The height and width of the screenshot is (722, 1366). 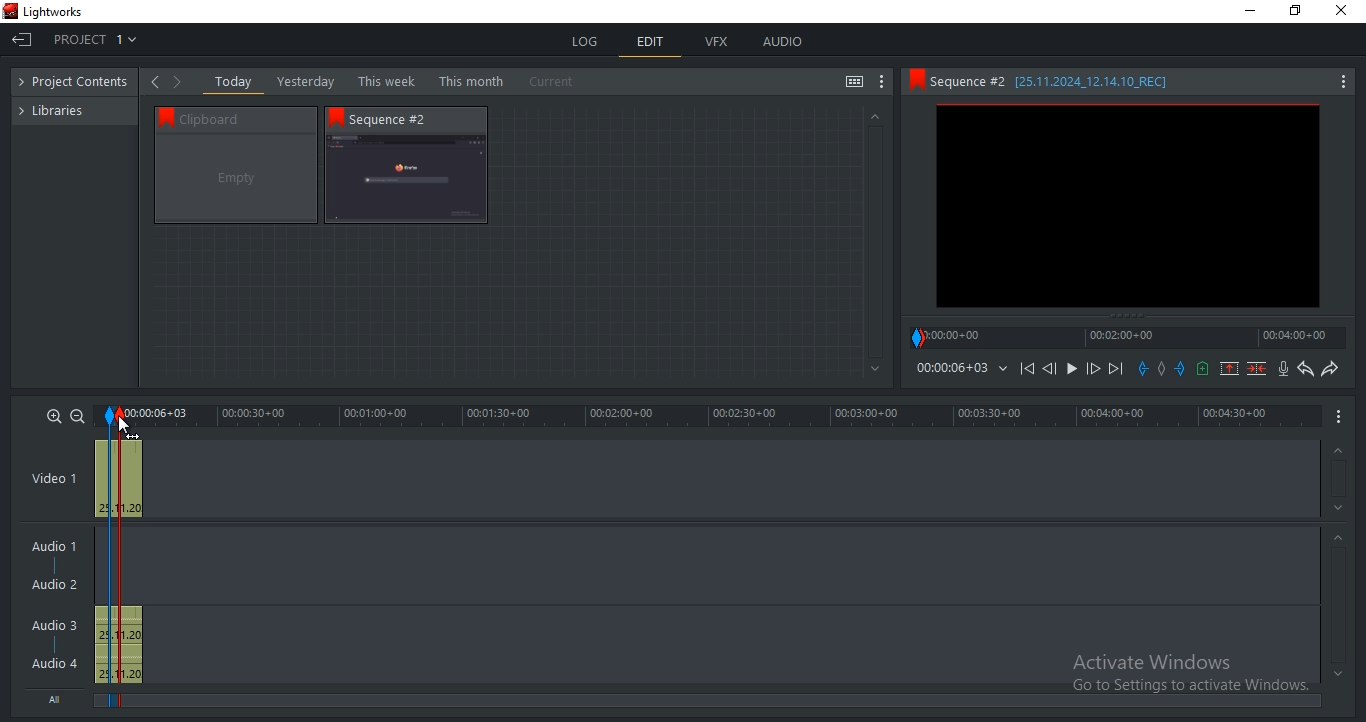 I want to click on mark out, so click(x=1182, y=368).